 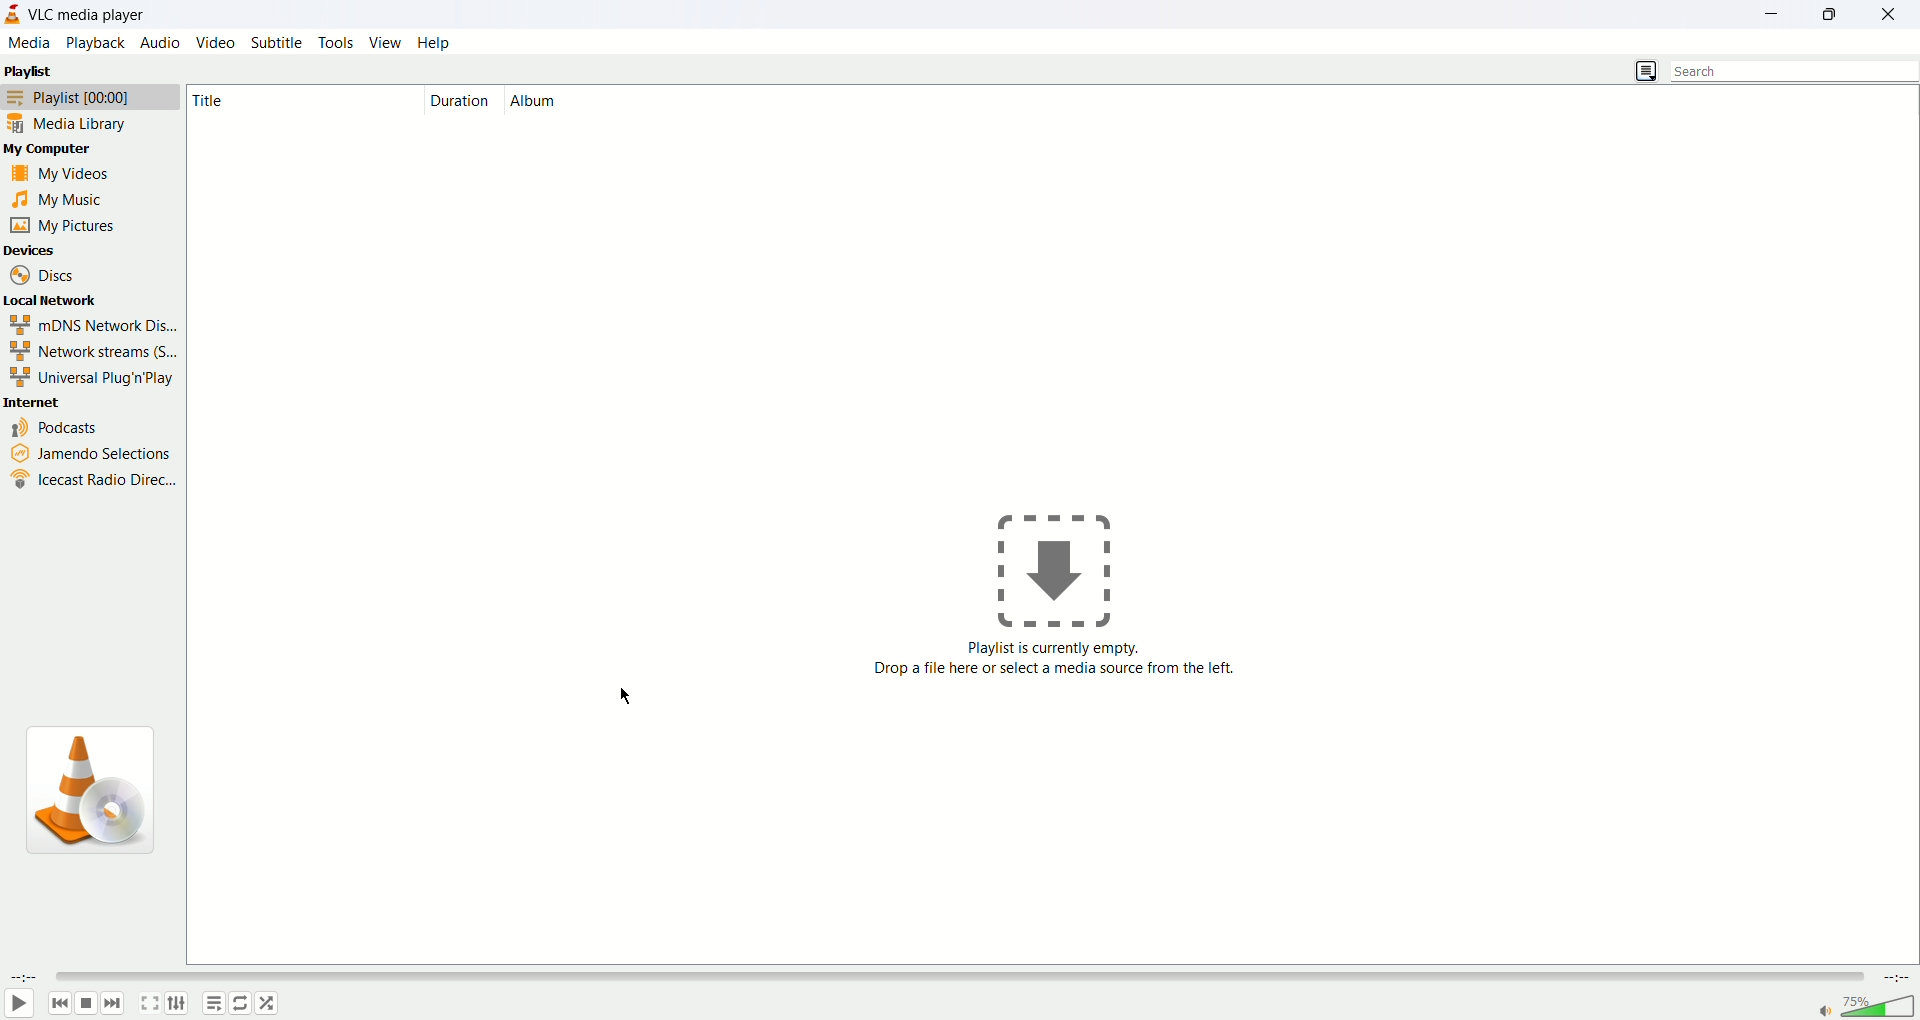 I want to click on play, so click(x=20, y=1002).